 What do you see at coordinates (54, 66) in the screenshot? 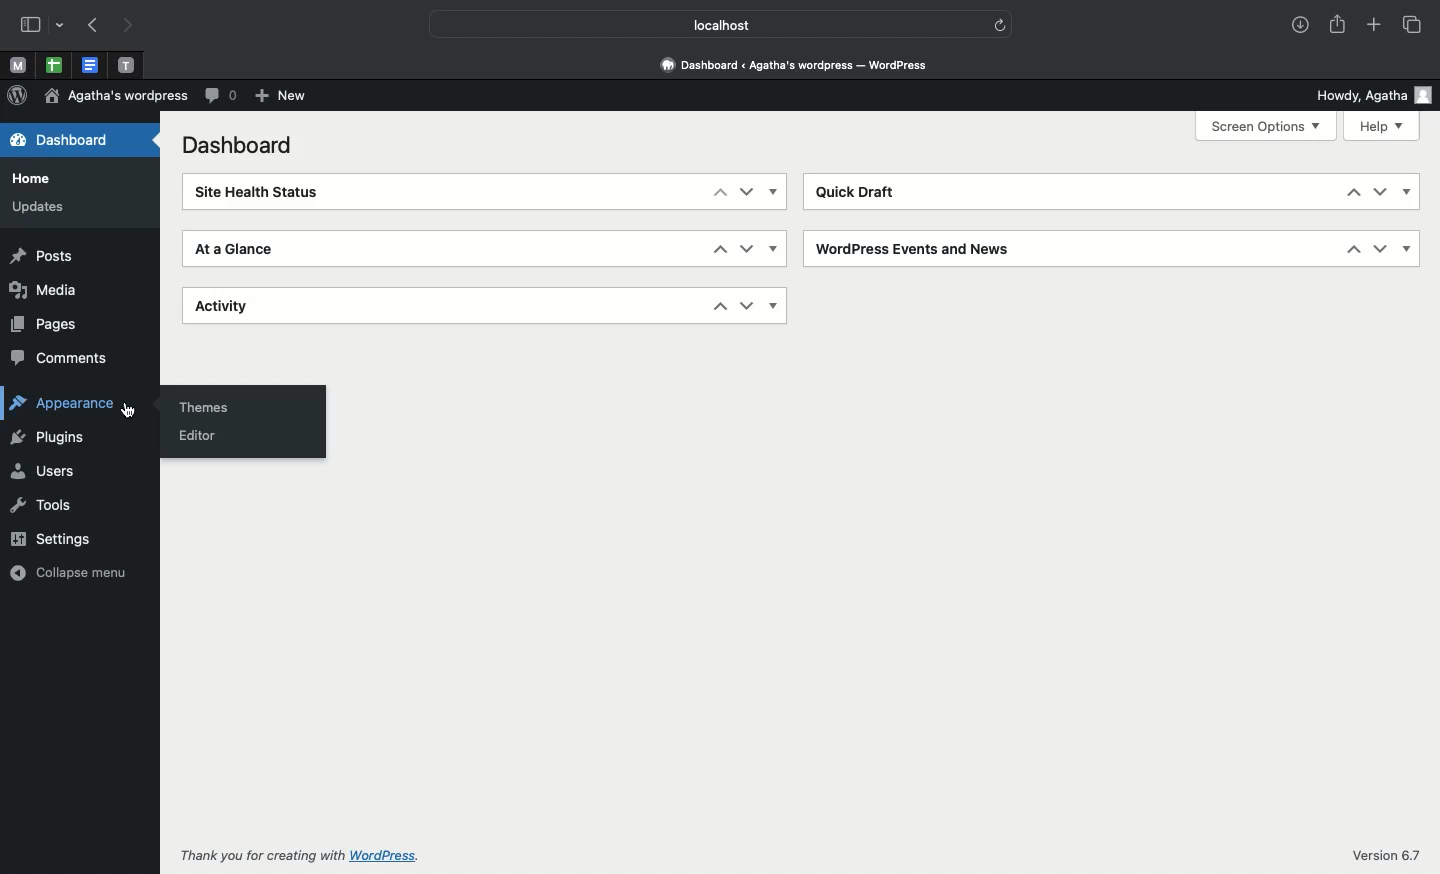
I see `Pinned tab` at bounding box center [54, 66].